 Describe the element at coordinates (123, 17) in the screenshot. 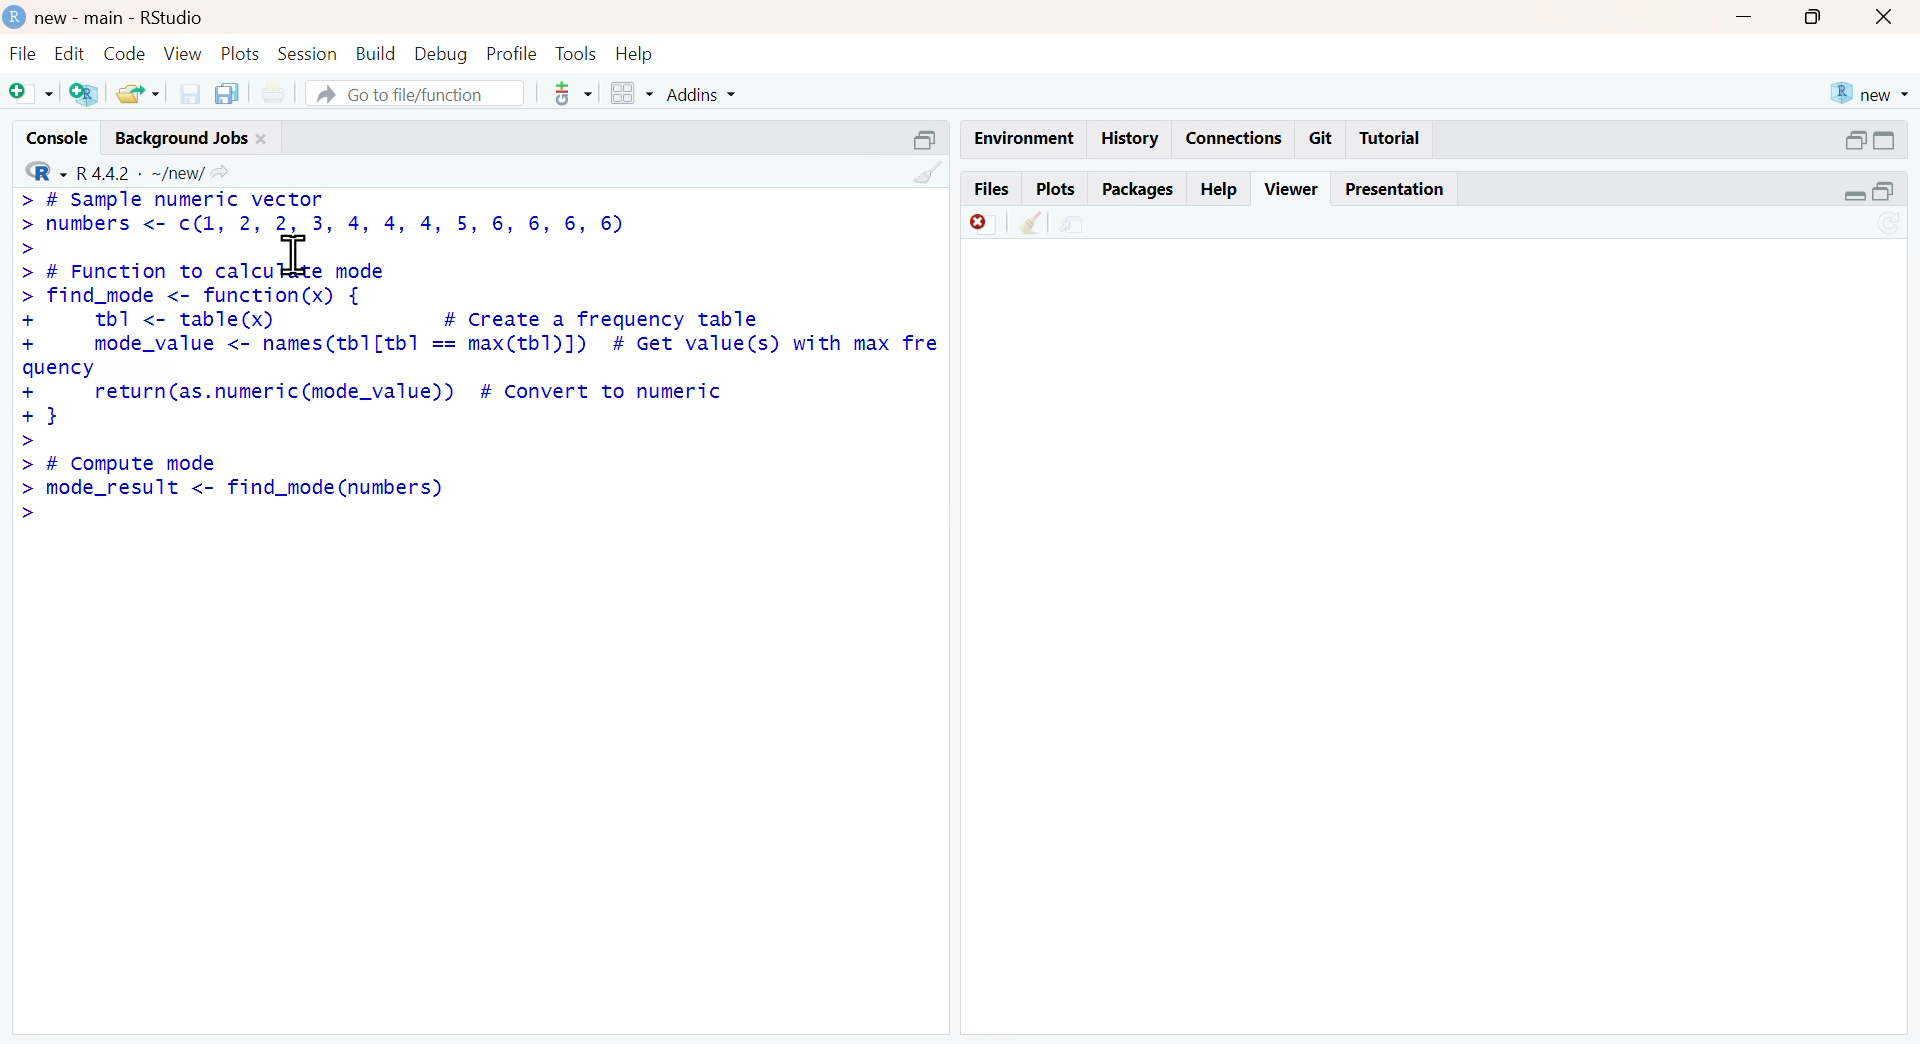

I see `new - main - RStudio` at that location.